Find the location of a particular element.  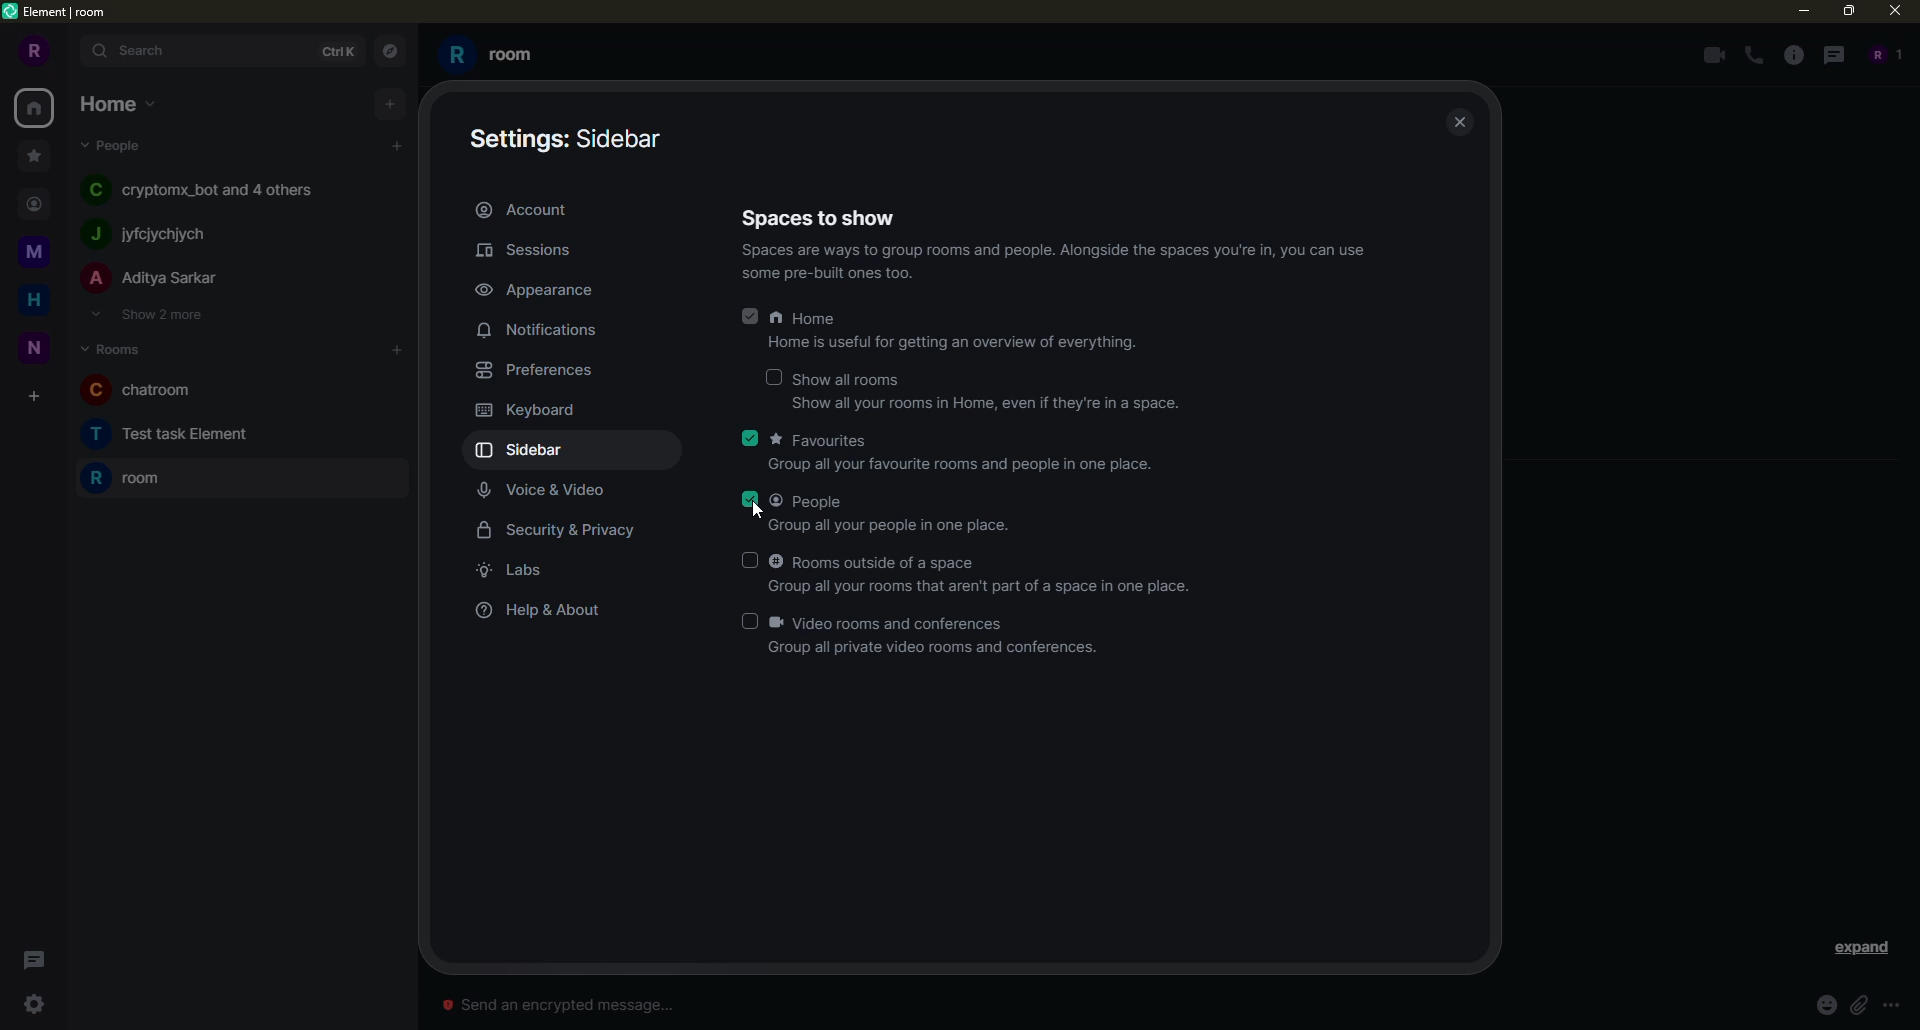

m is located at coordinates (31, 154).